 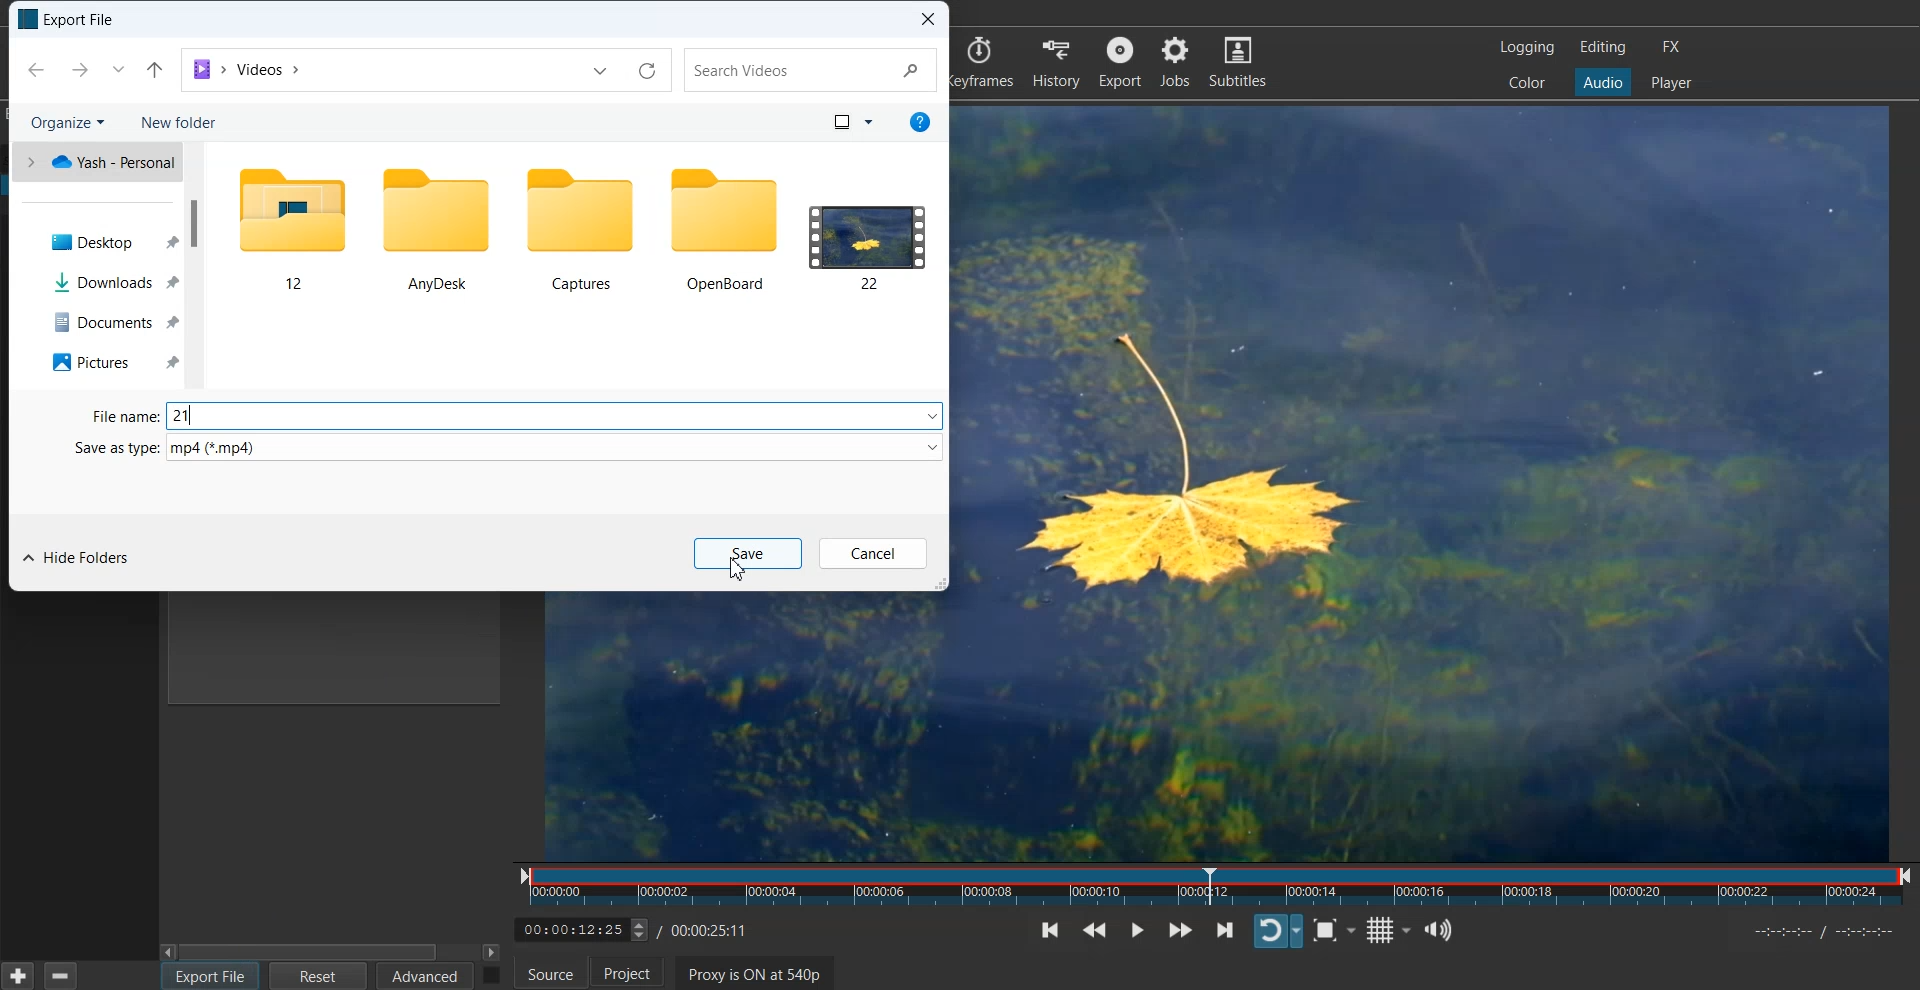 I want to click on Export File, so click(x=210, y=976).